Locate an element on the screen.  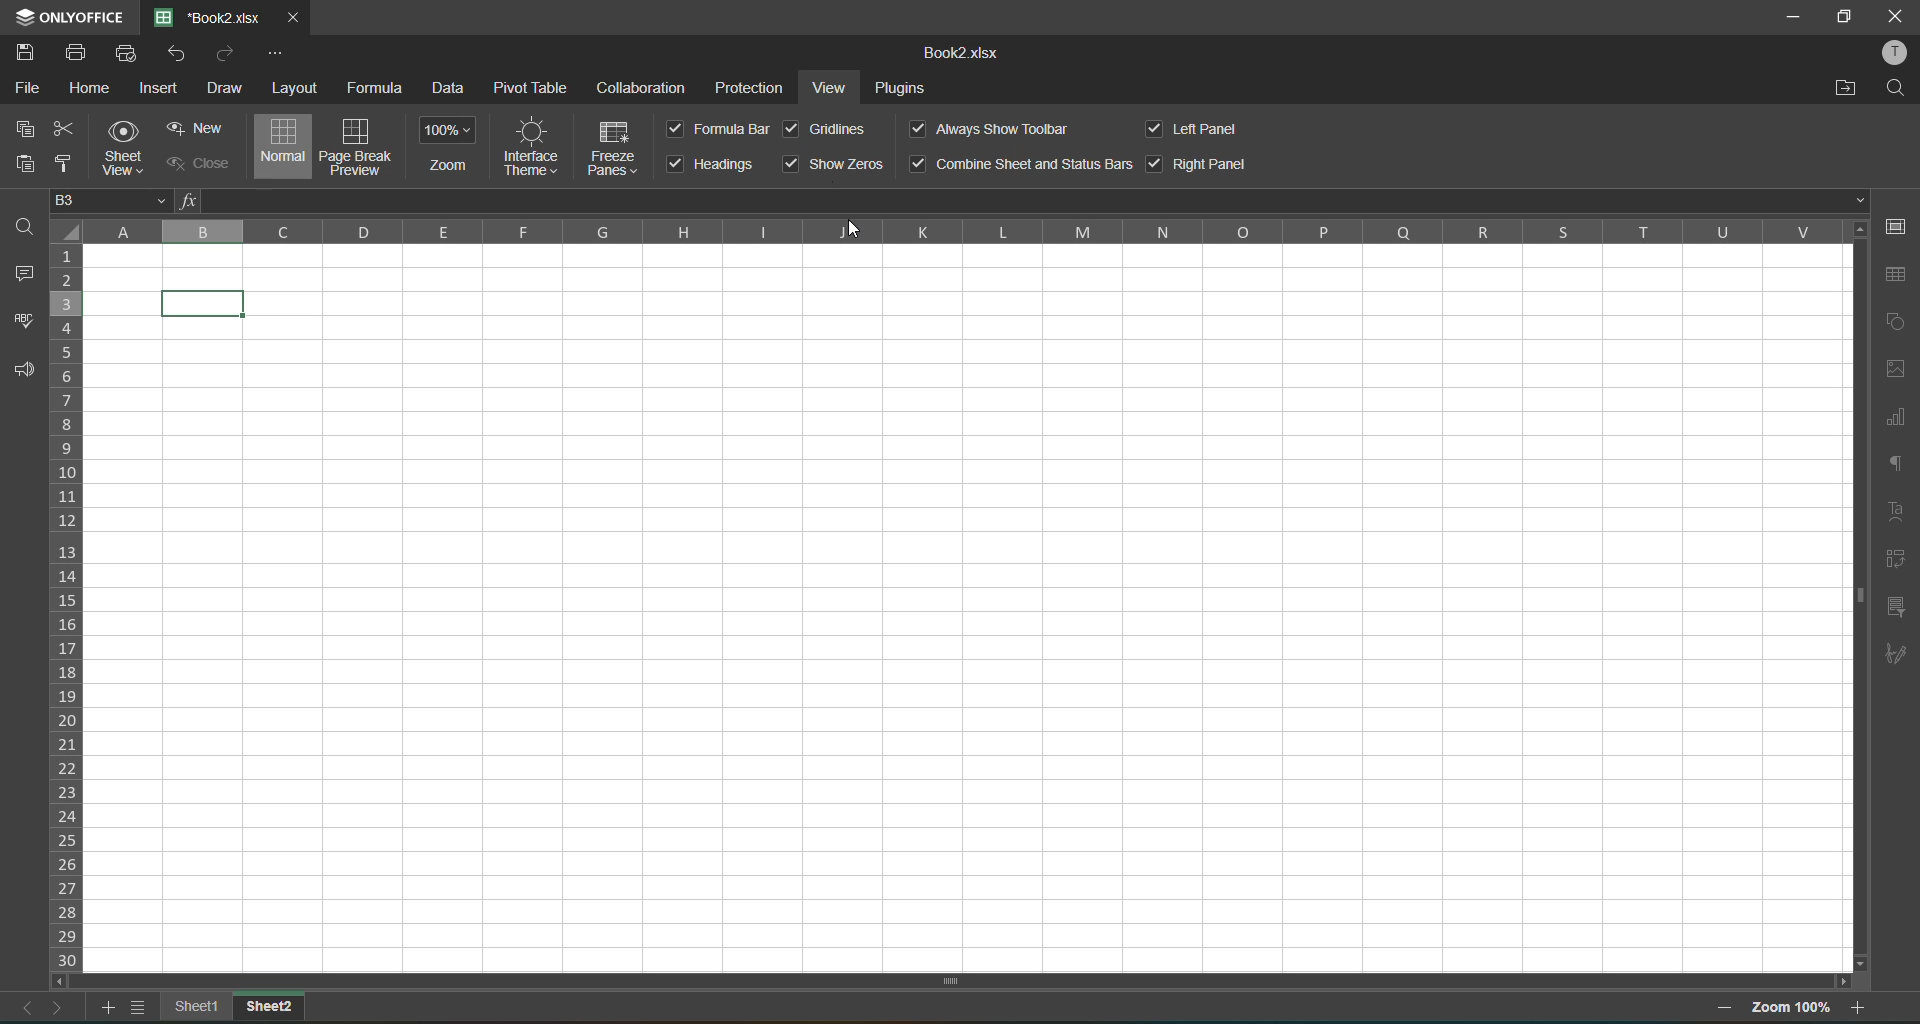
sheetlist is located at coordinates (143, 1008).